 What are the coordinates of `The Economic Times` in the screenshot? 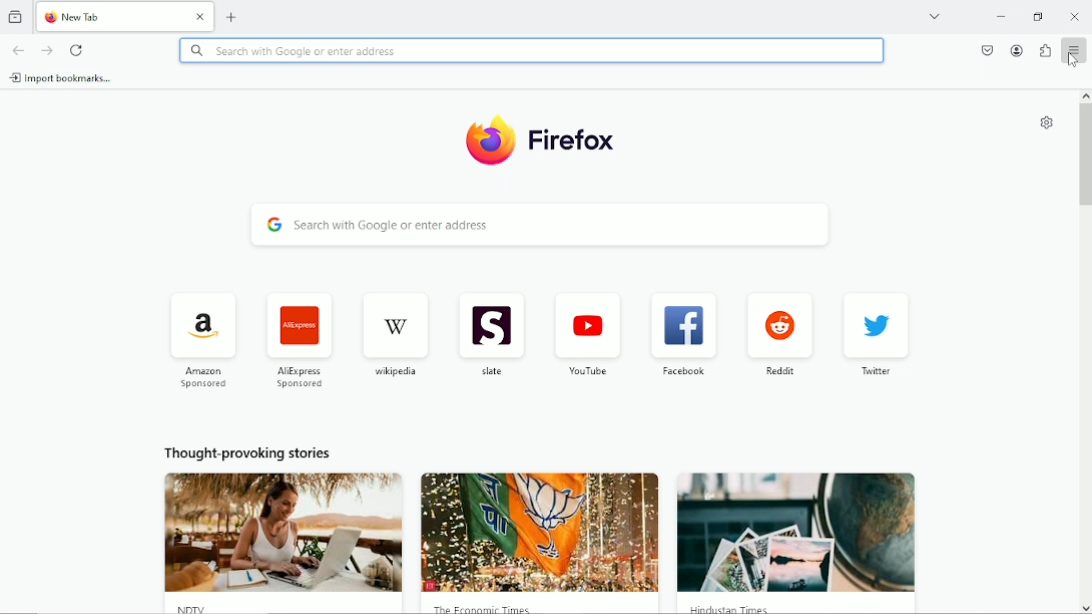 It's located at (541, 605).